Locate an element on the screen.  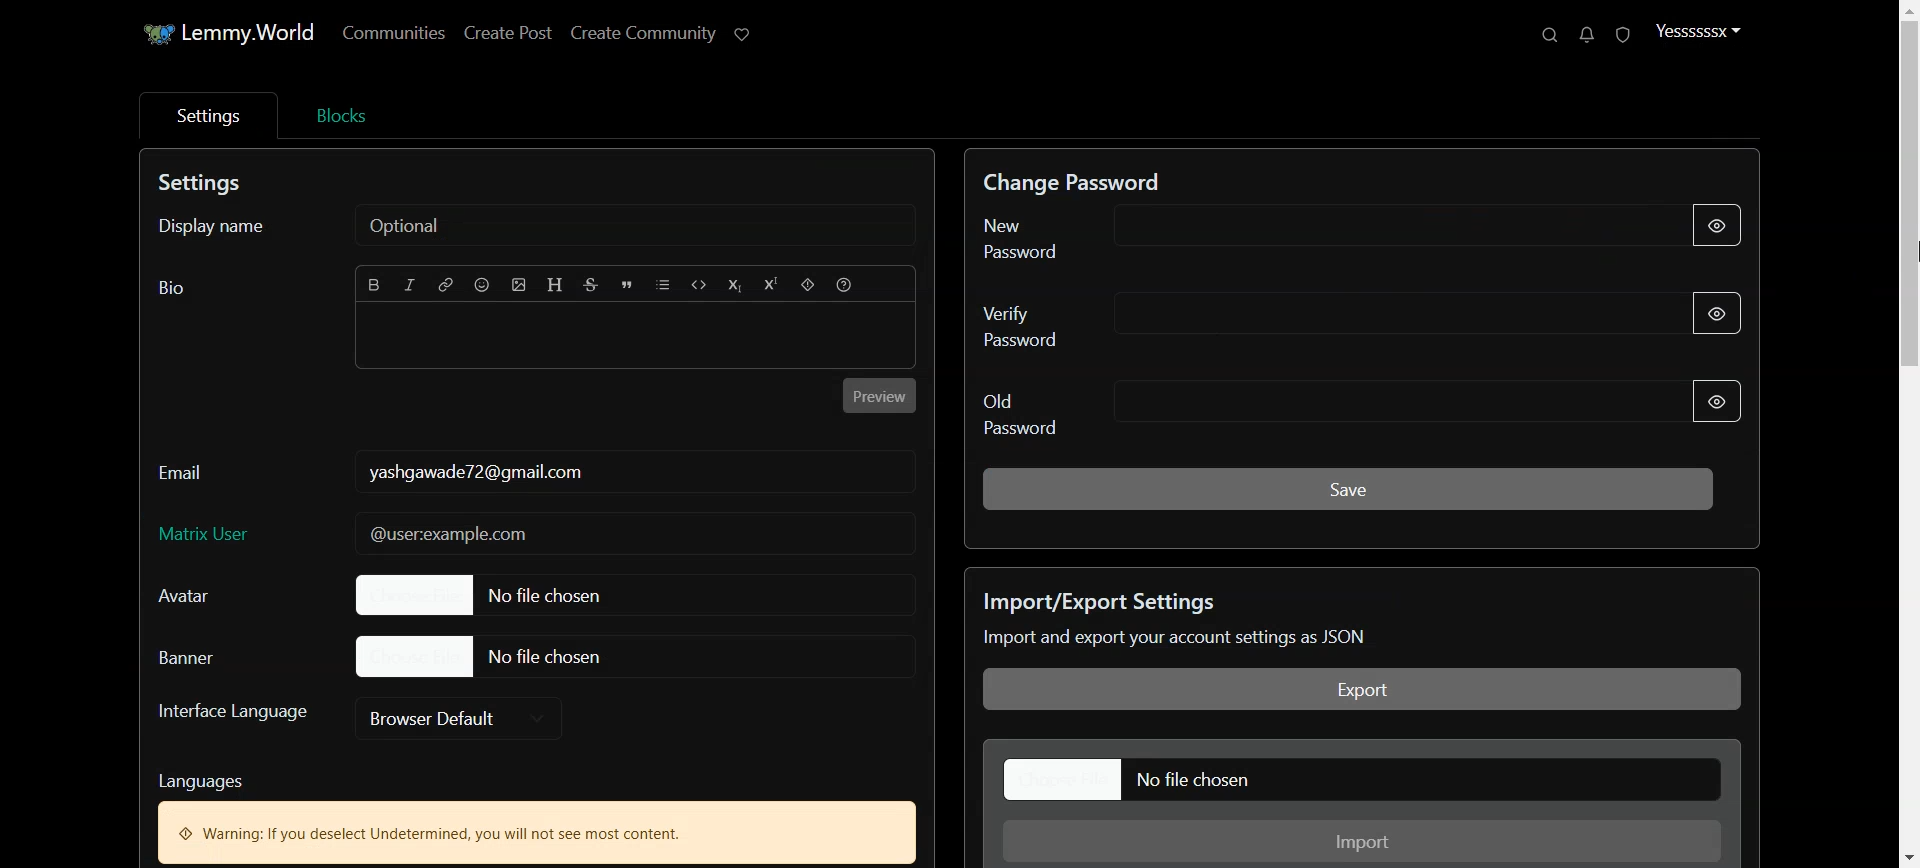
Text is located at coordinates (210, 183).